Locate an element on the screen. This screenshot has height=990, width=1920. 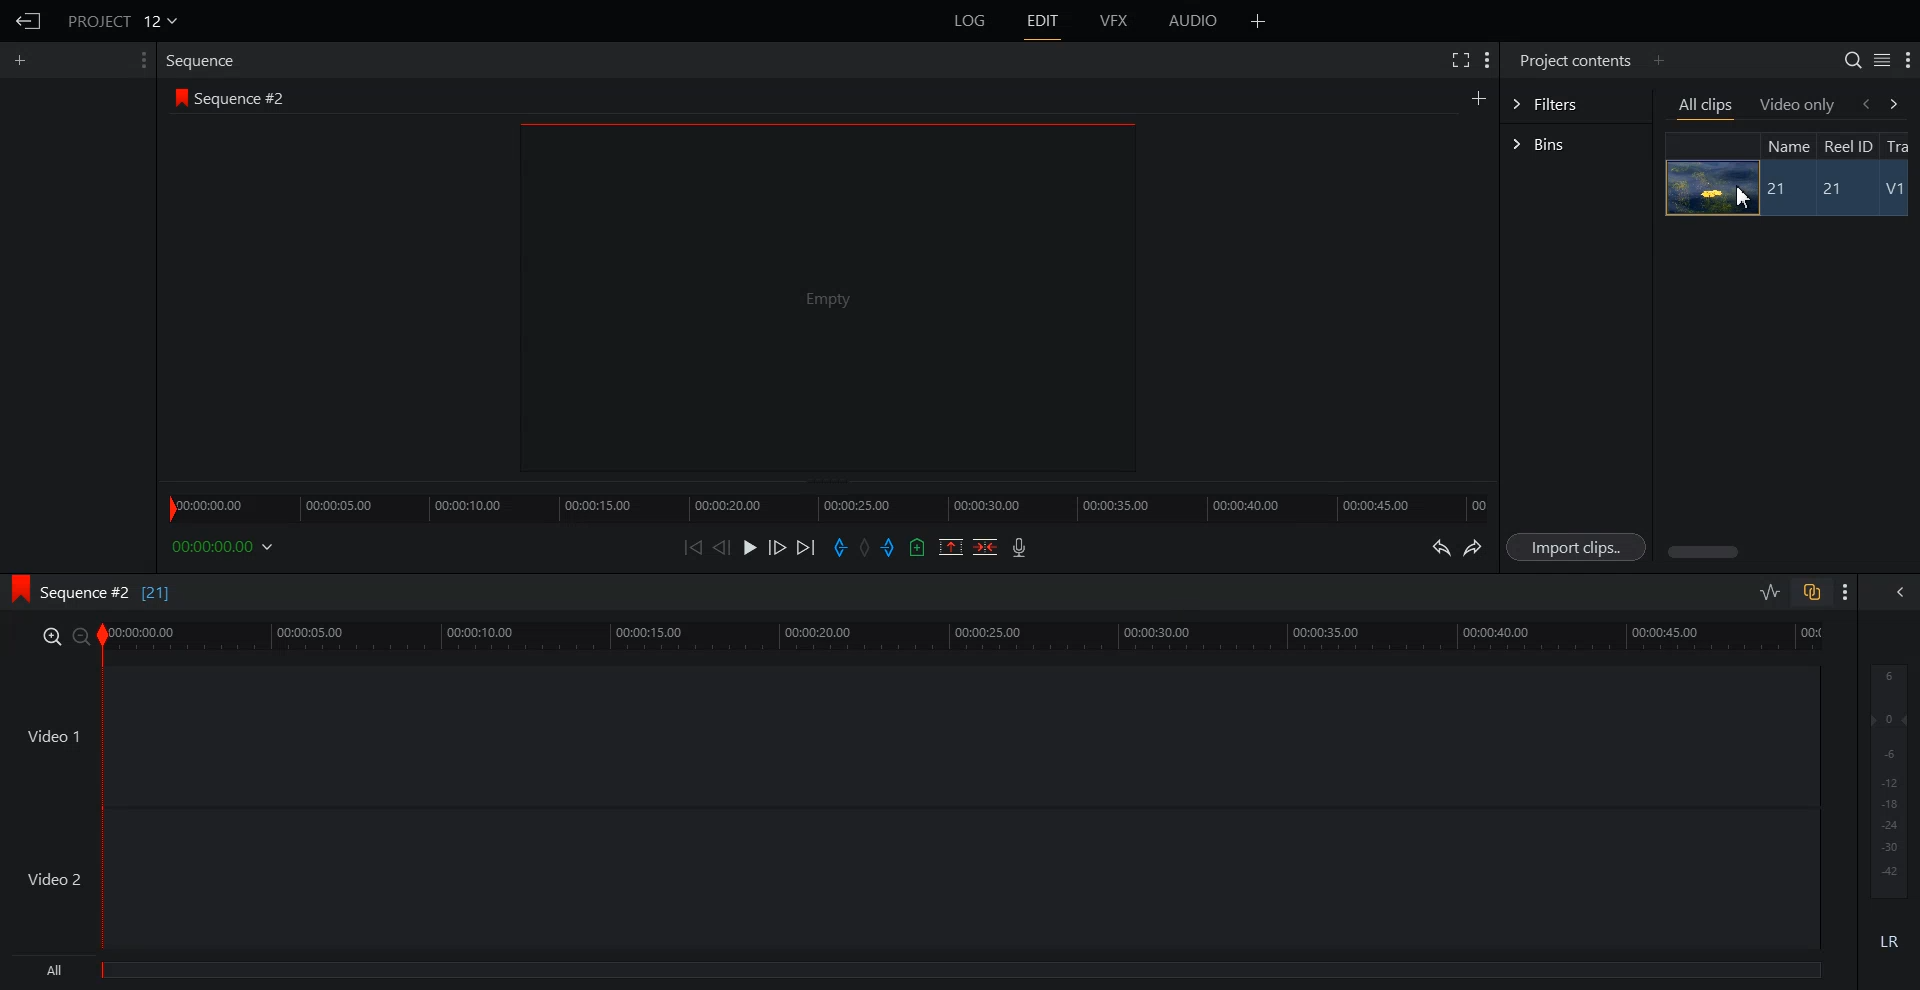
Undo is located at coordinates (1438, 548).